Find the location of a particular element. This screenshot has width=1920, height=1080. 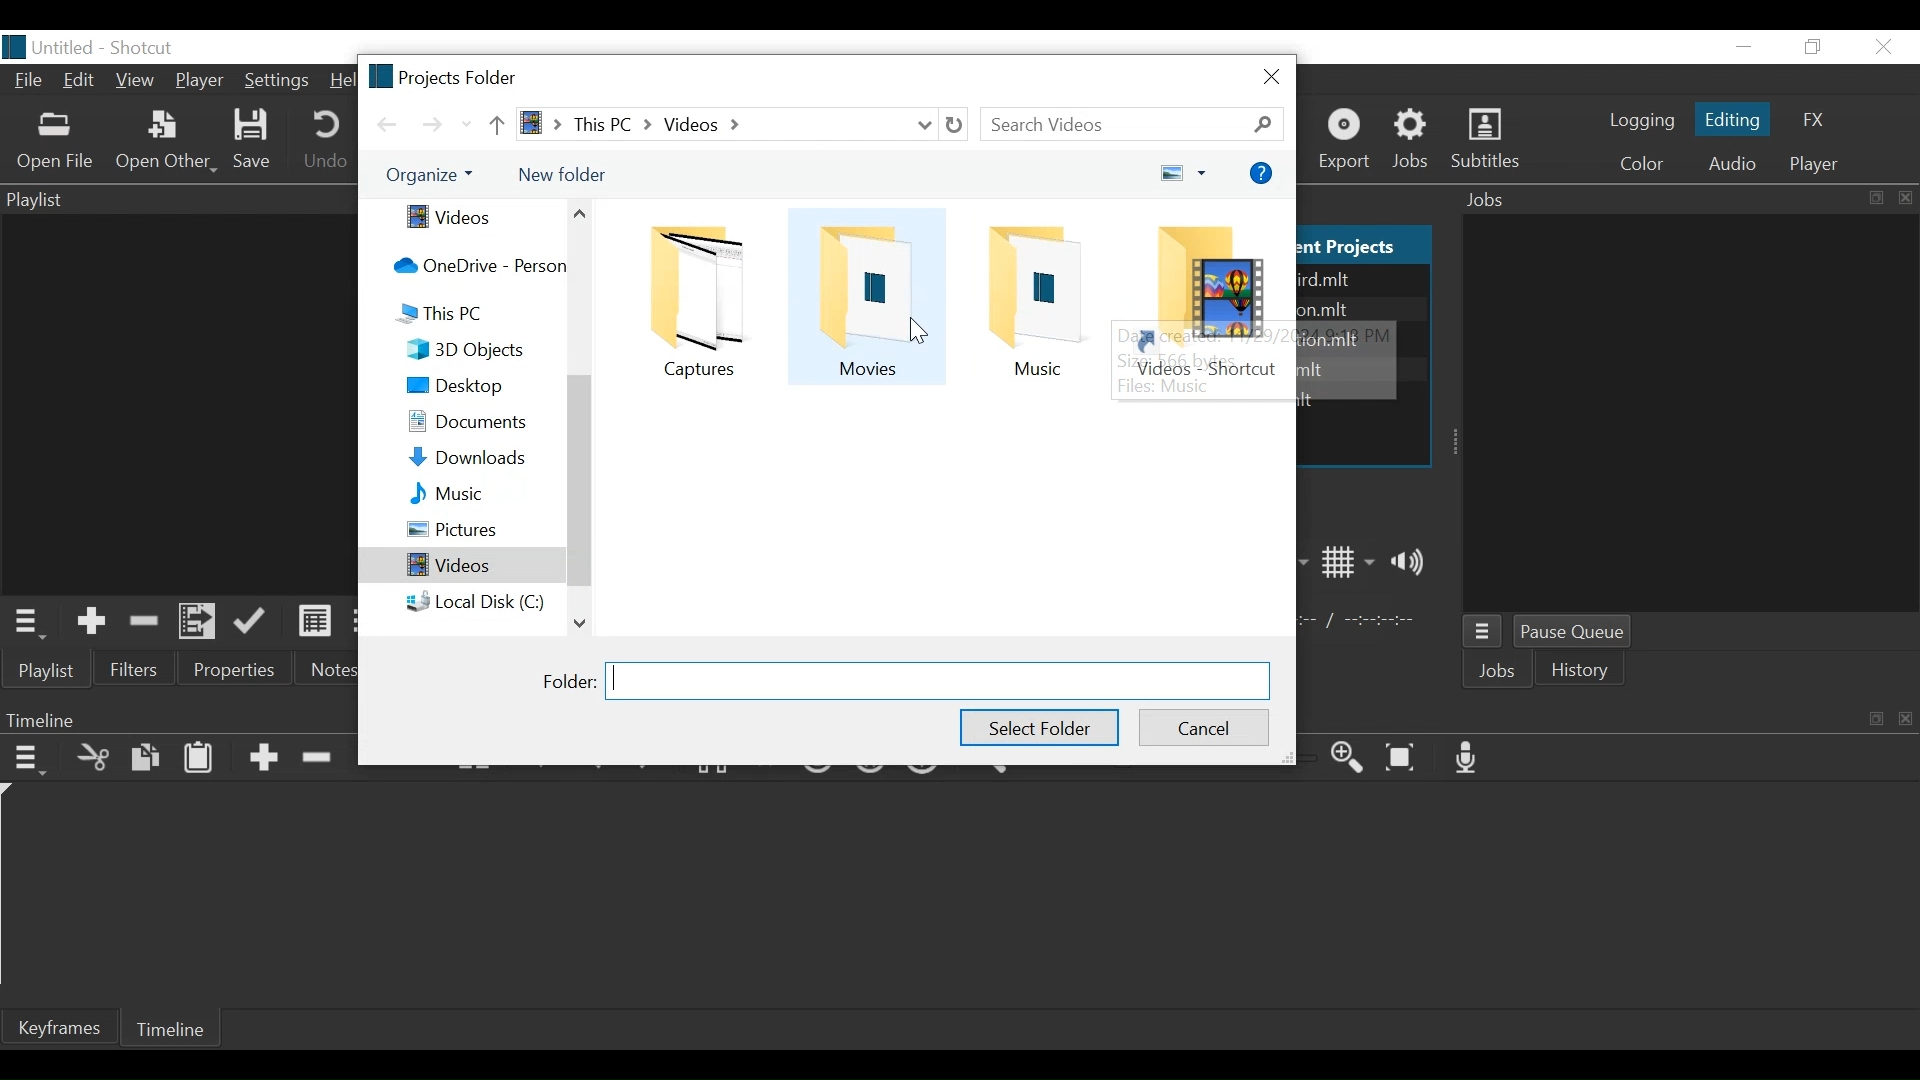

Vertical Scroll bar is located at coordinates (580, 484).